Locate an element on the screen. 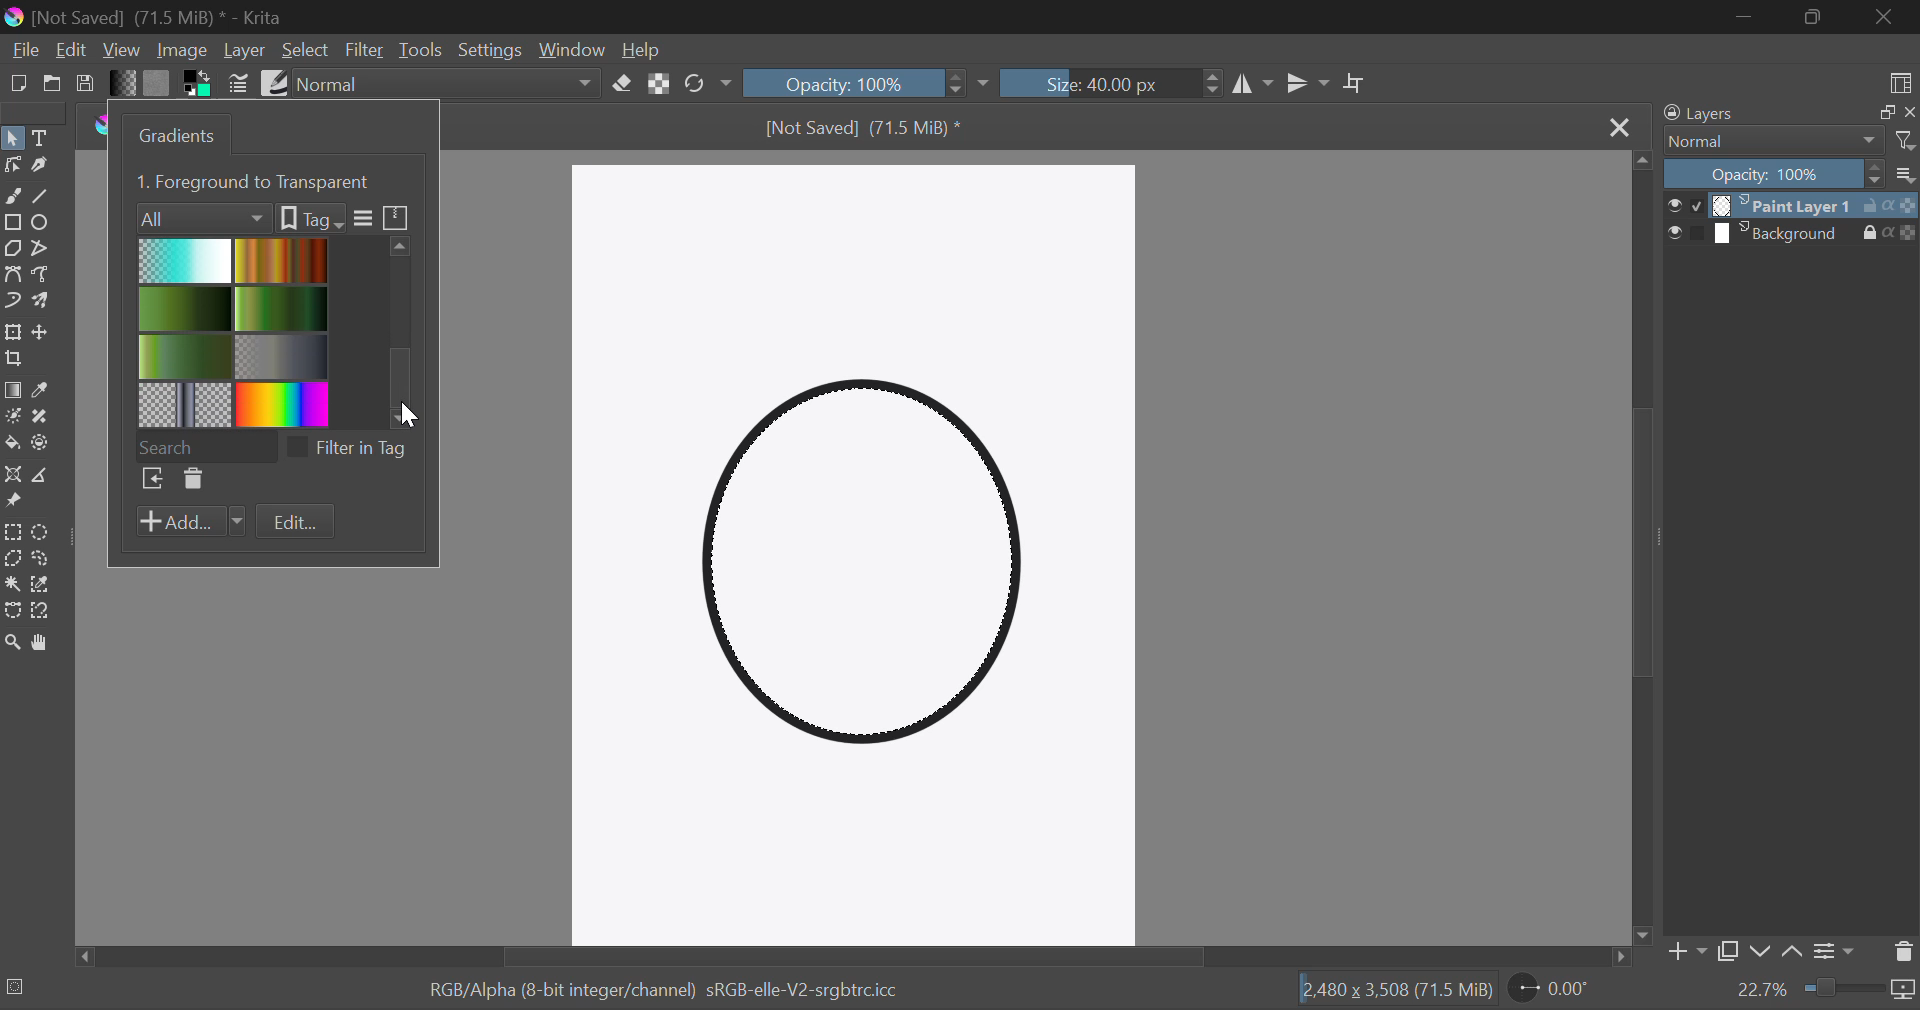  filter is located at coordinates (1904, 141).